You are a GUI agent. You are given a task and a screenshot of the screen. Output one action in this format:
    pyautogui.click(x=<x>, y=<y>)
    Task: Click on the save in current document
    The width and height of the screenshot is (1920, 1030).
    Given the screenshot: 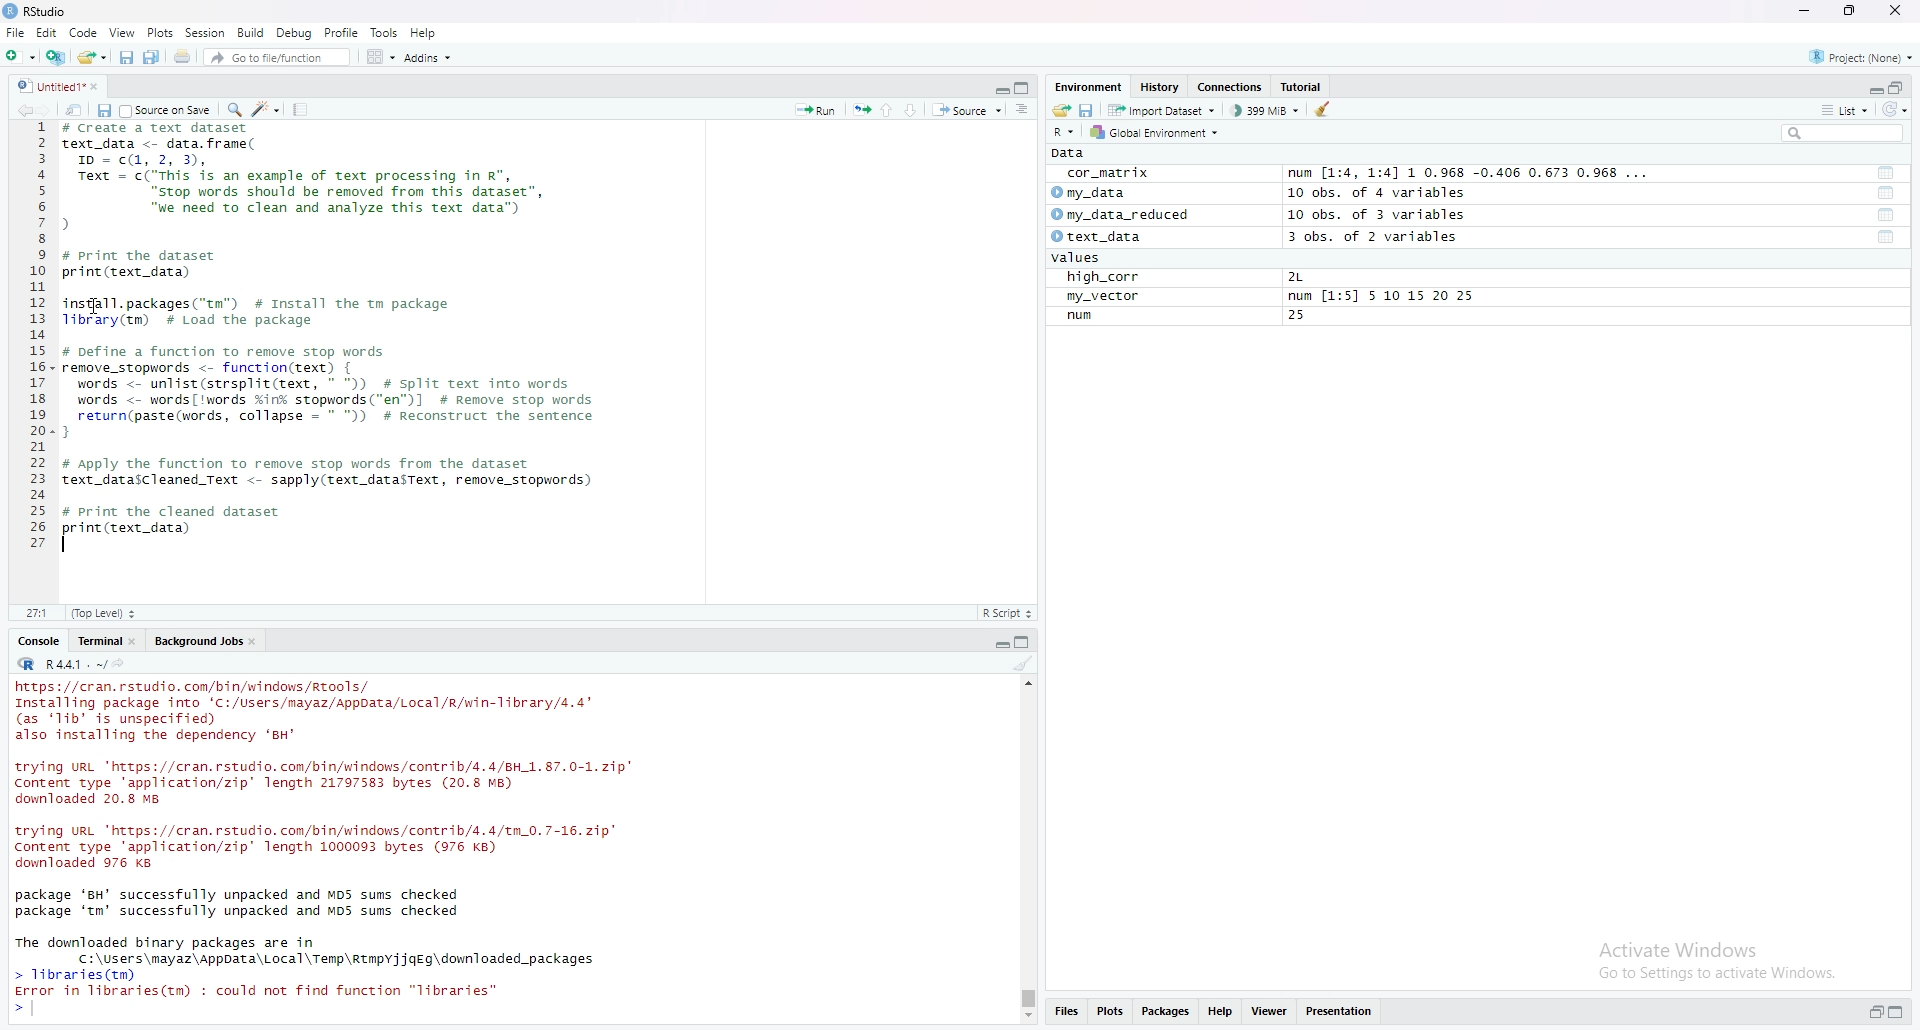 What is the action you would take?
    pyautogui.click(x=104, y=110)
    